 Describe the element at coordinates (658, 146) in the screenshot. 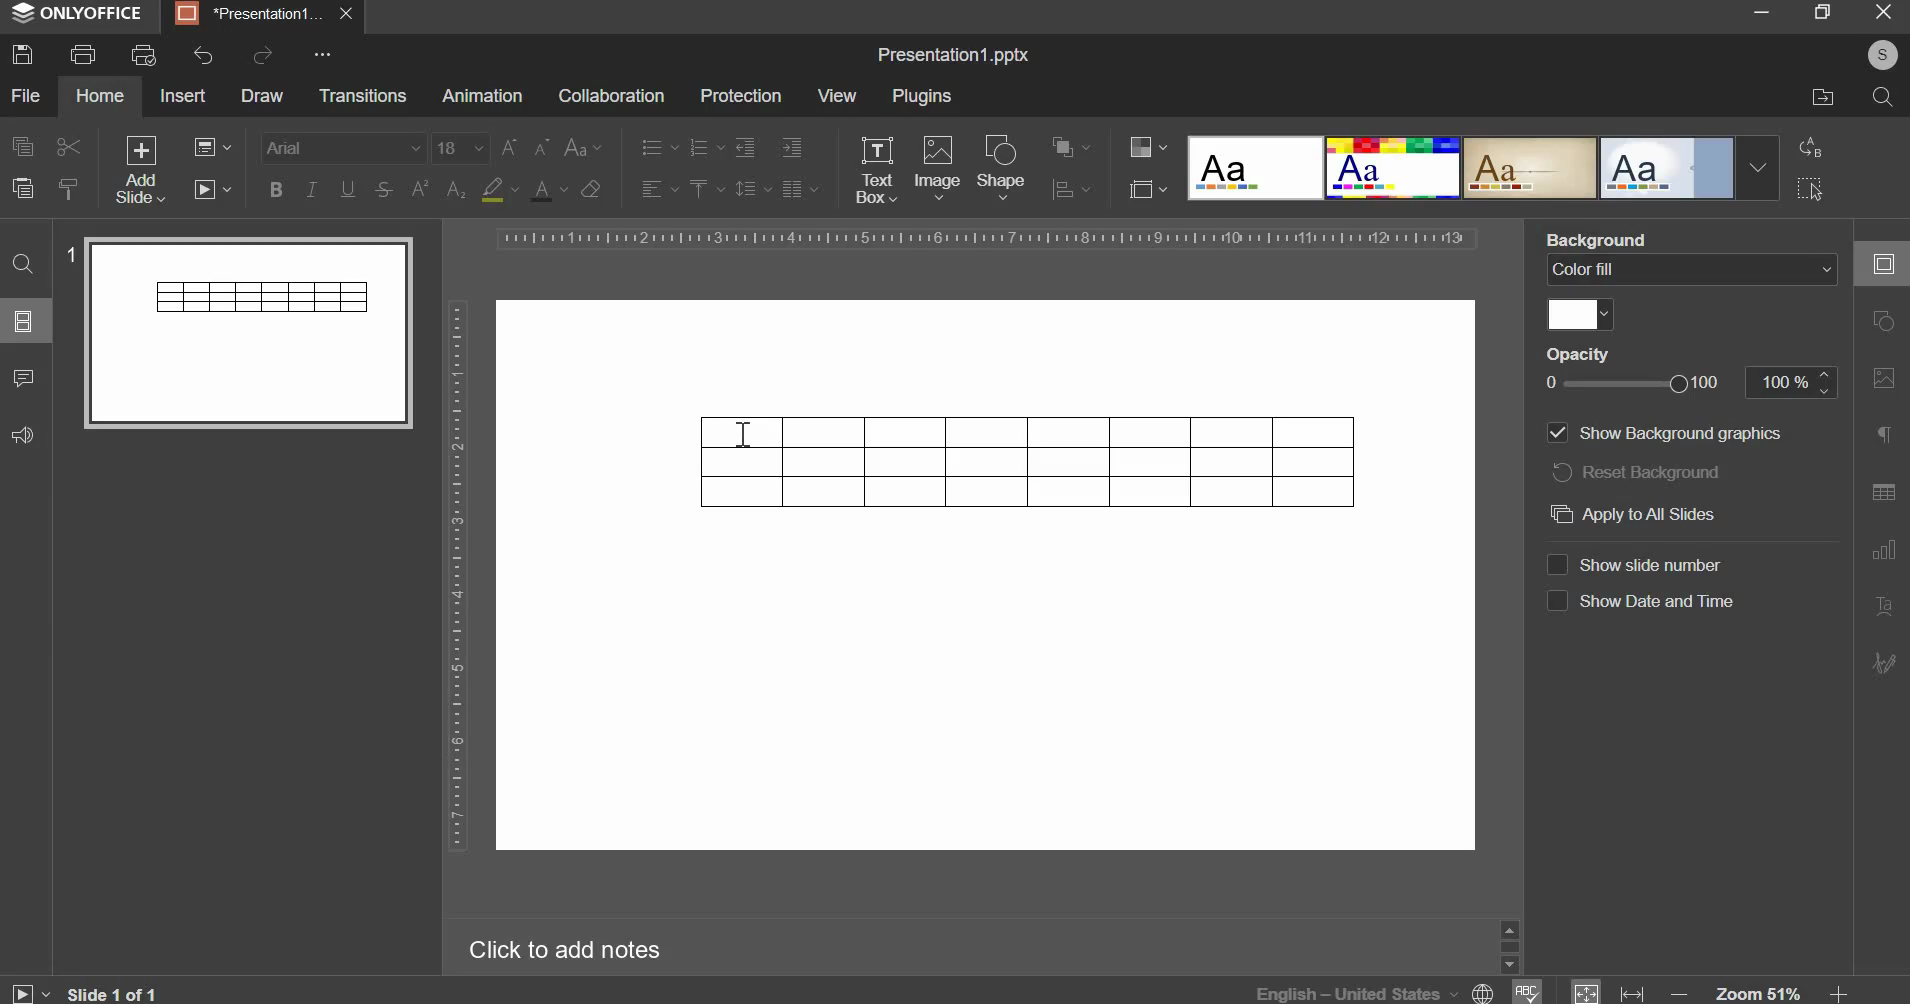

I see `bullets` at that location.